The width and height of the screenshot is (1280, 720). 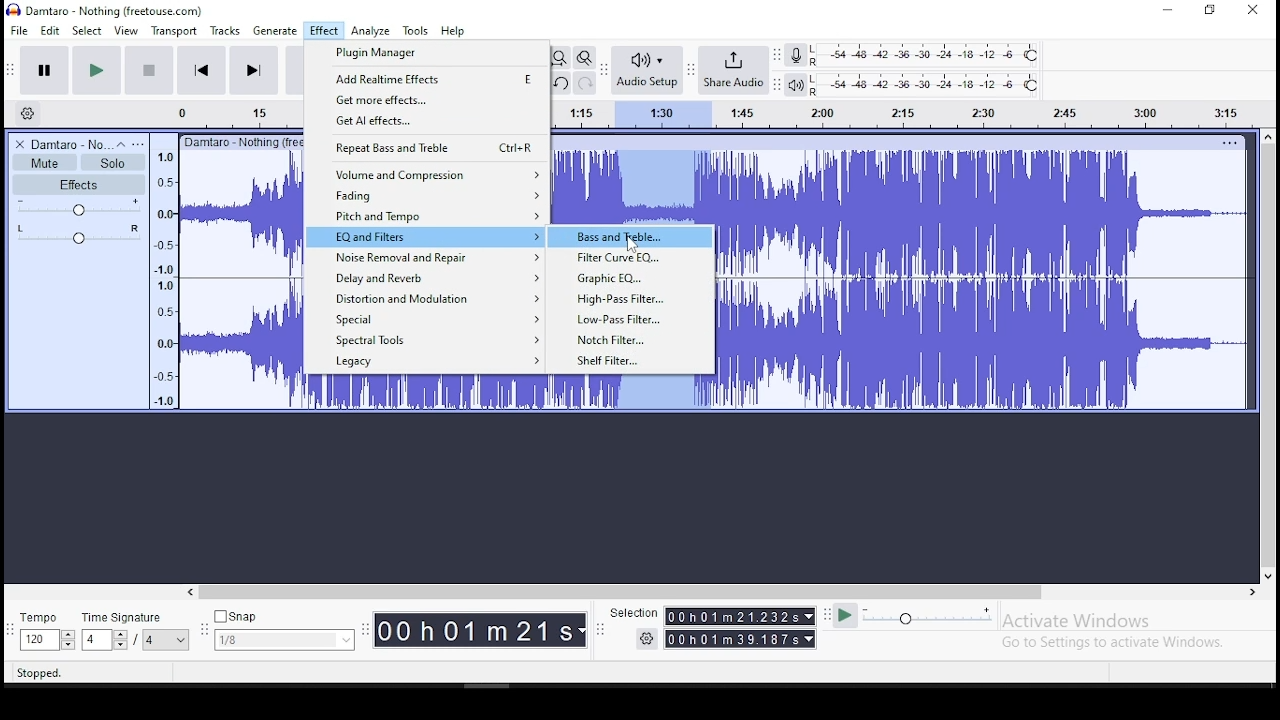 I want to click on audio track, so click(x=508, y=393).